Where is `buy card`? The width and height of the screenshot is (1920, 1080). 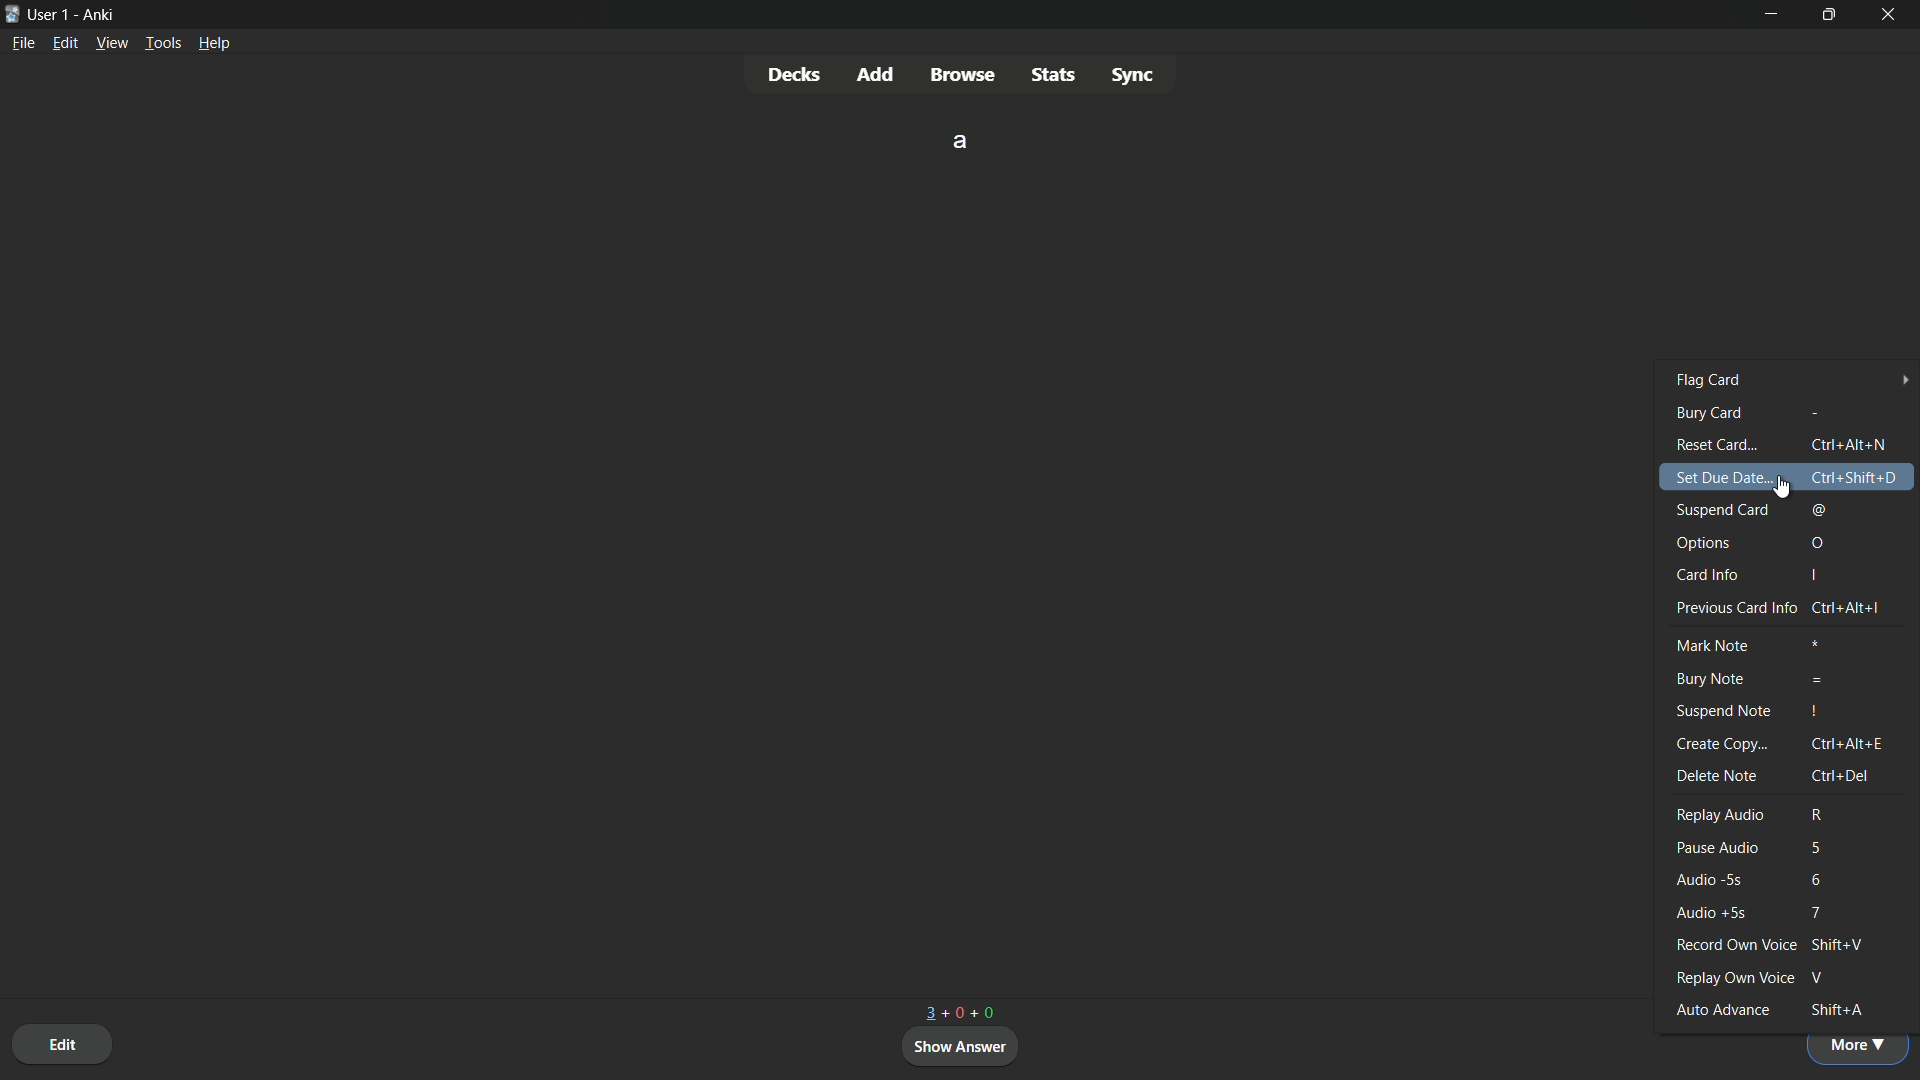 buy card is located at coordinates (1705, 414).